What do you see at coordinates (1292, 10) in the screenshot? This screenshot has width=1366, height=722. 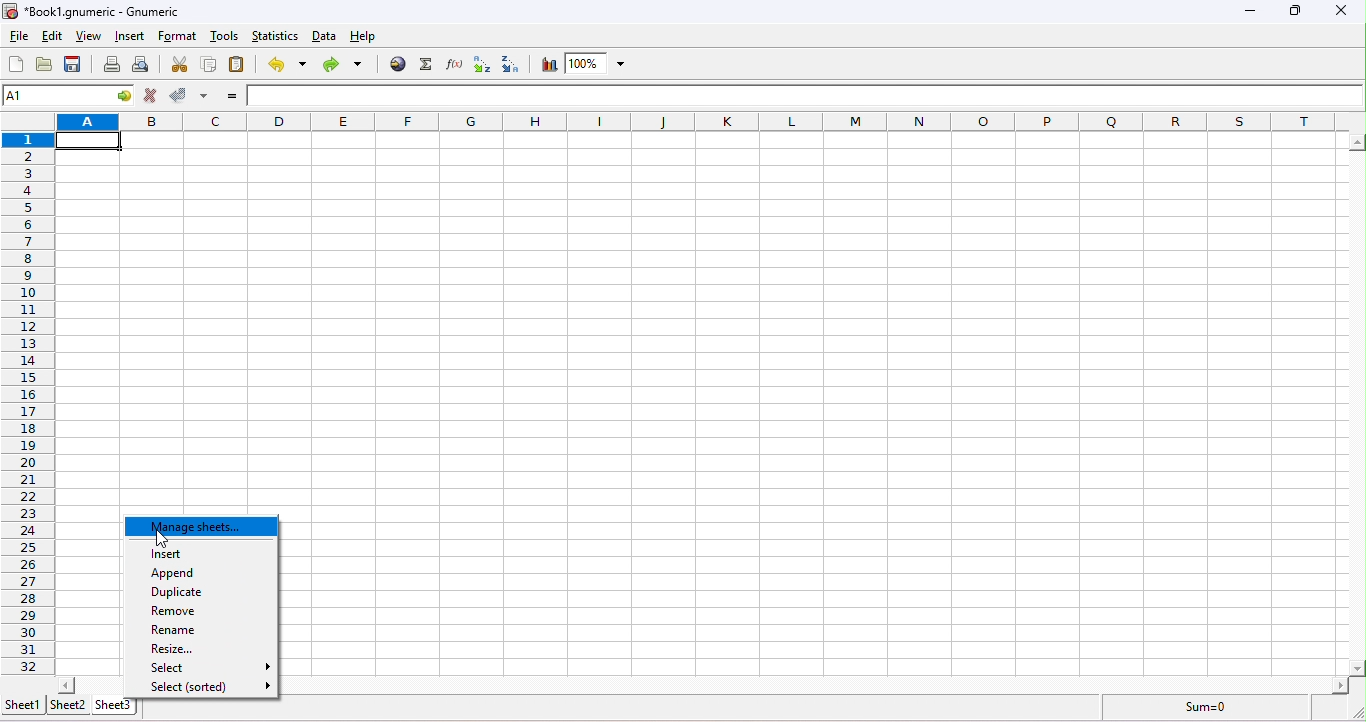 I see `maximize` at bounding box center [1292, 10].